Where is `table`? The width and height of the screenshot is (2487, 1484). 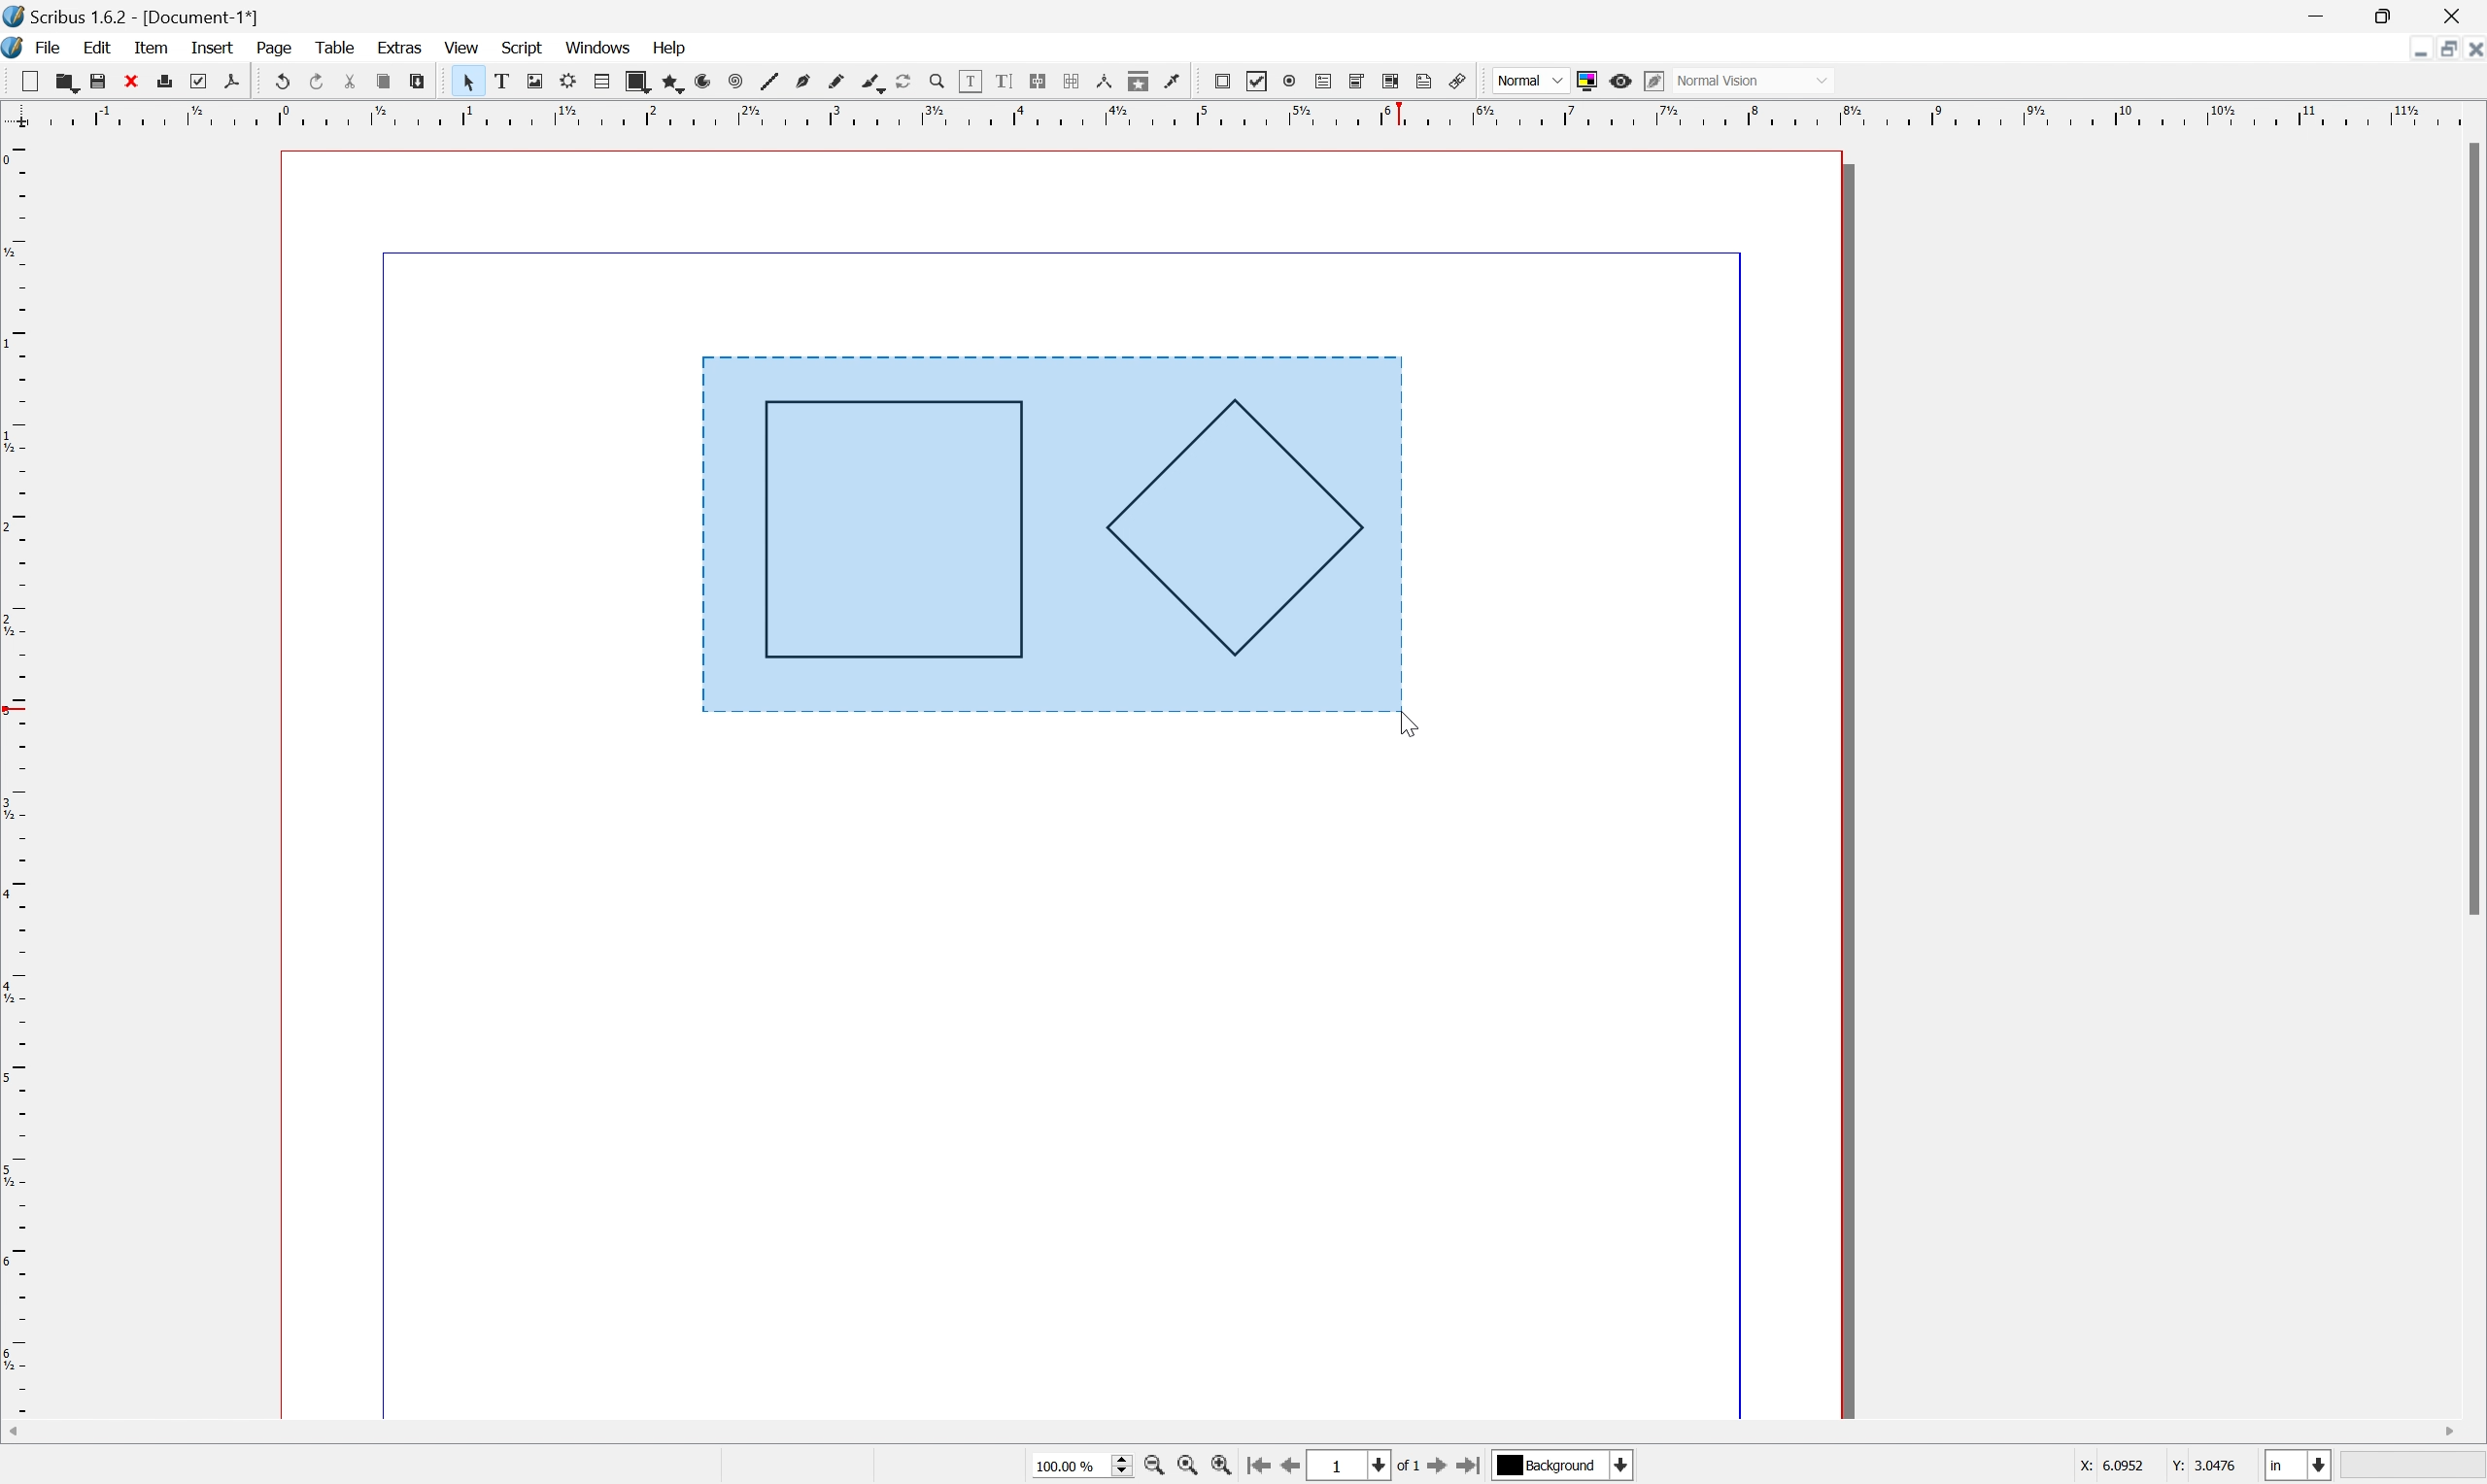
table is located at coordinates (339, 49).